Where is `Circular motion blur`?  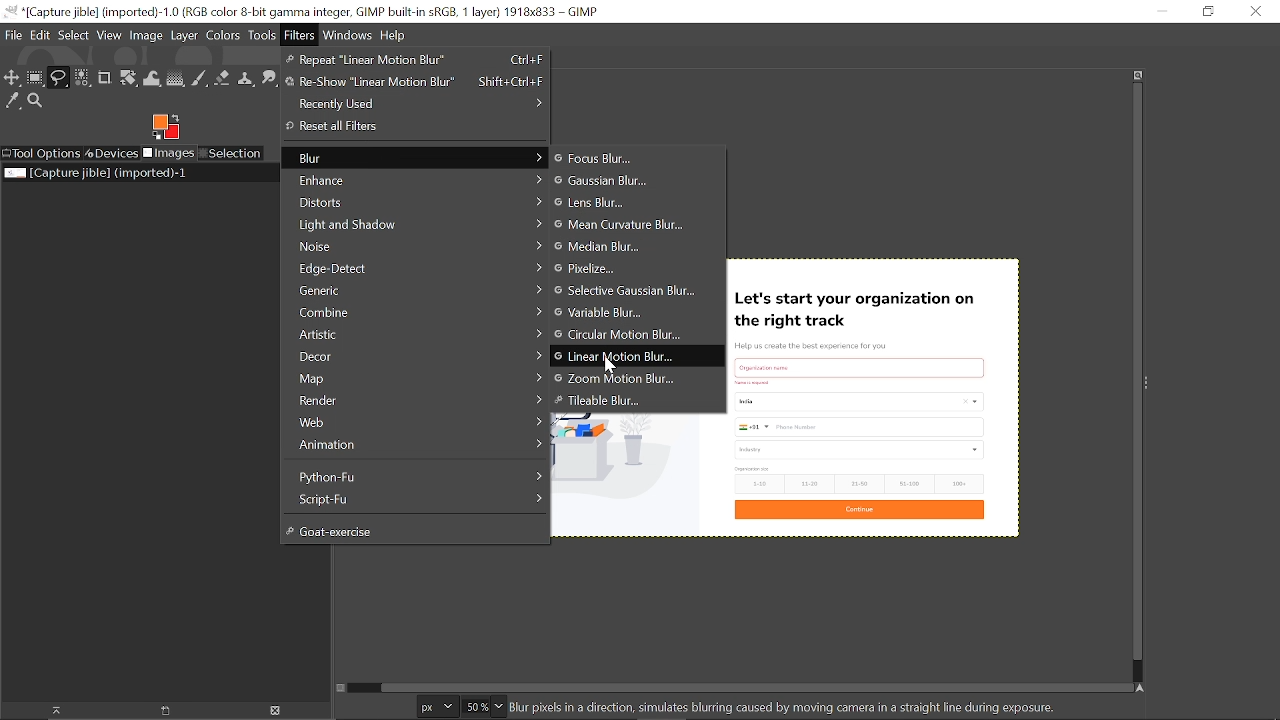 Circular motion blur is located at coordinates (623, 335).